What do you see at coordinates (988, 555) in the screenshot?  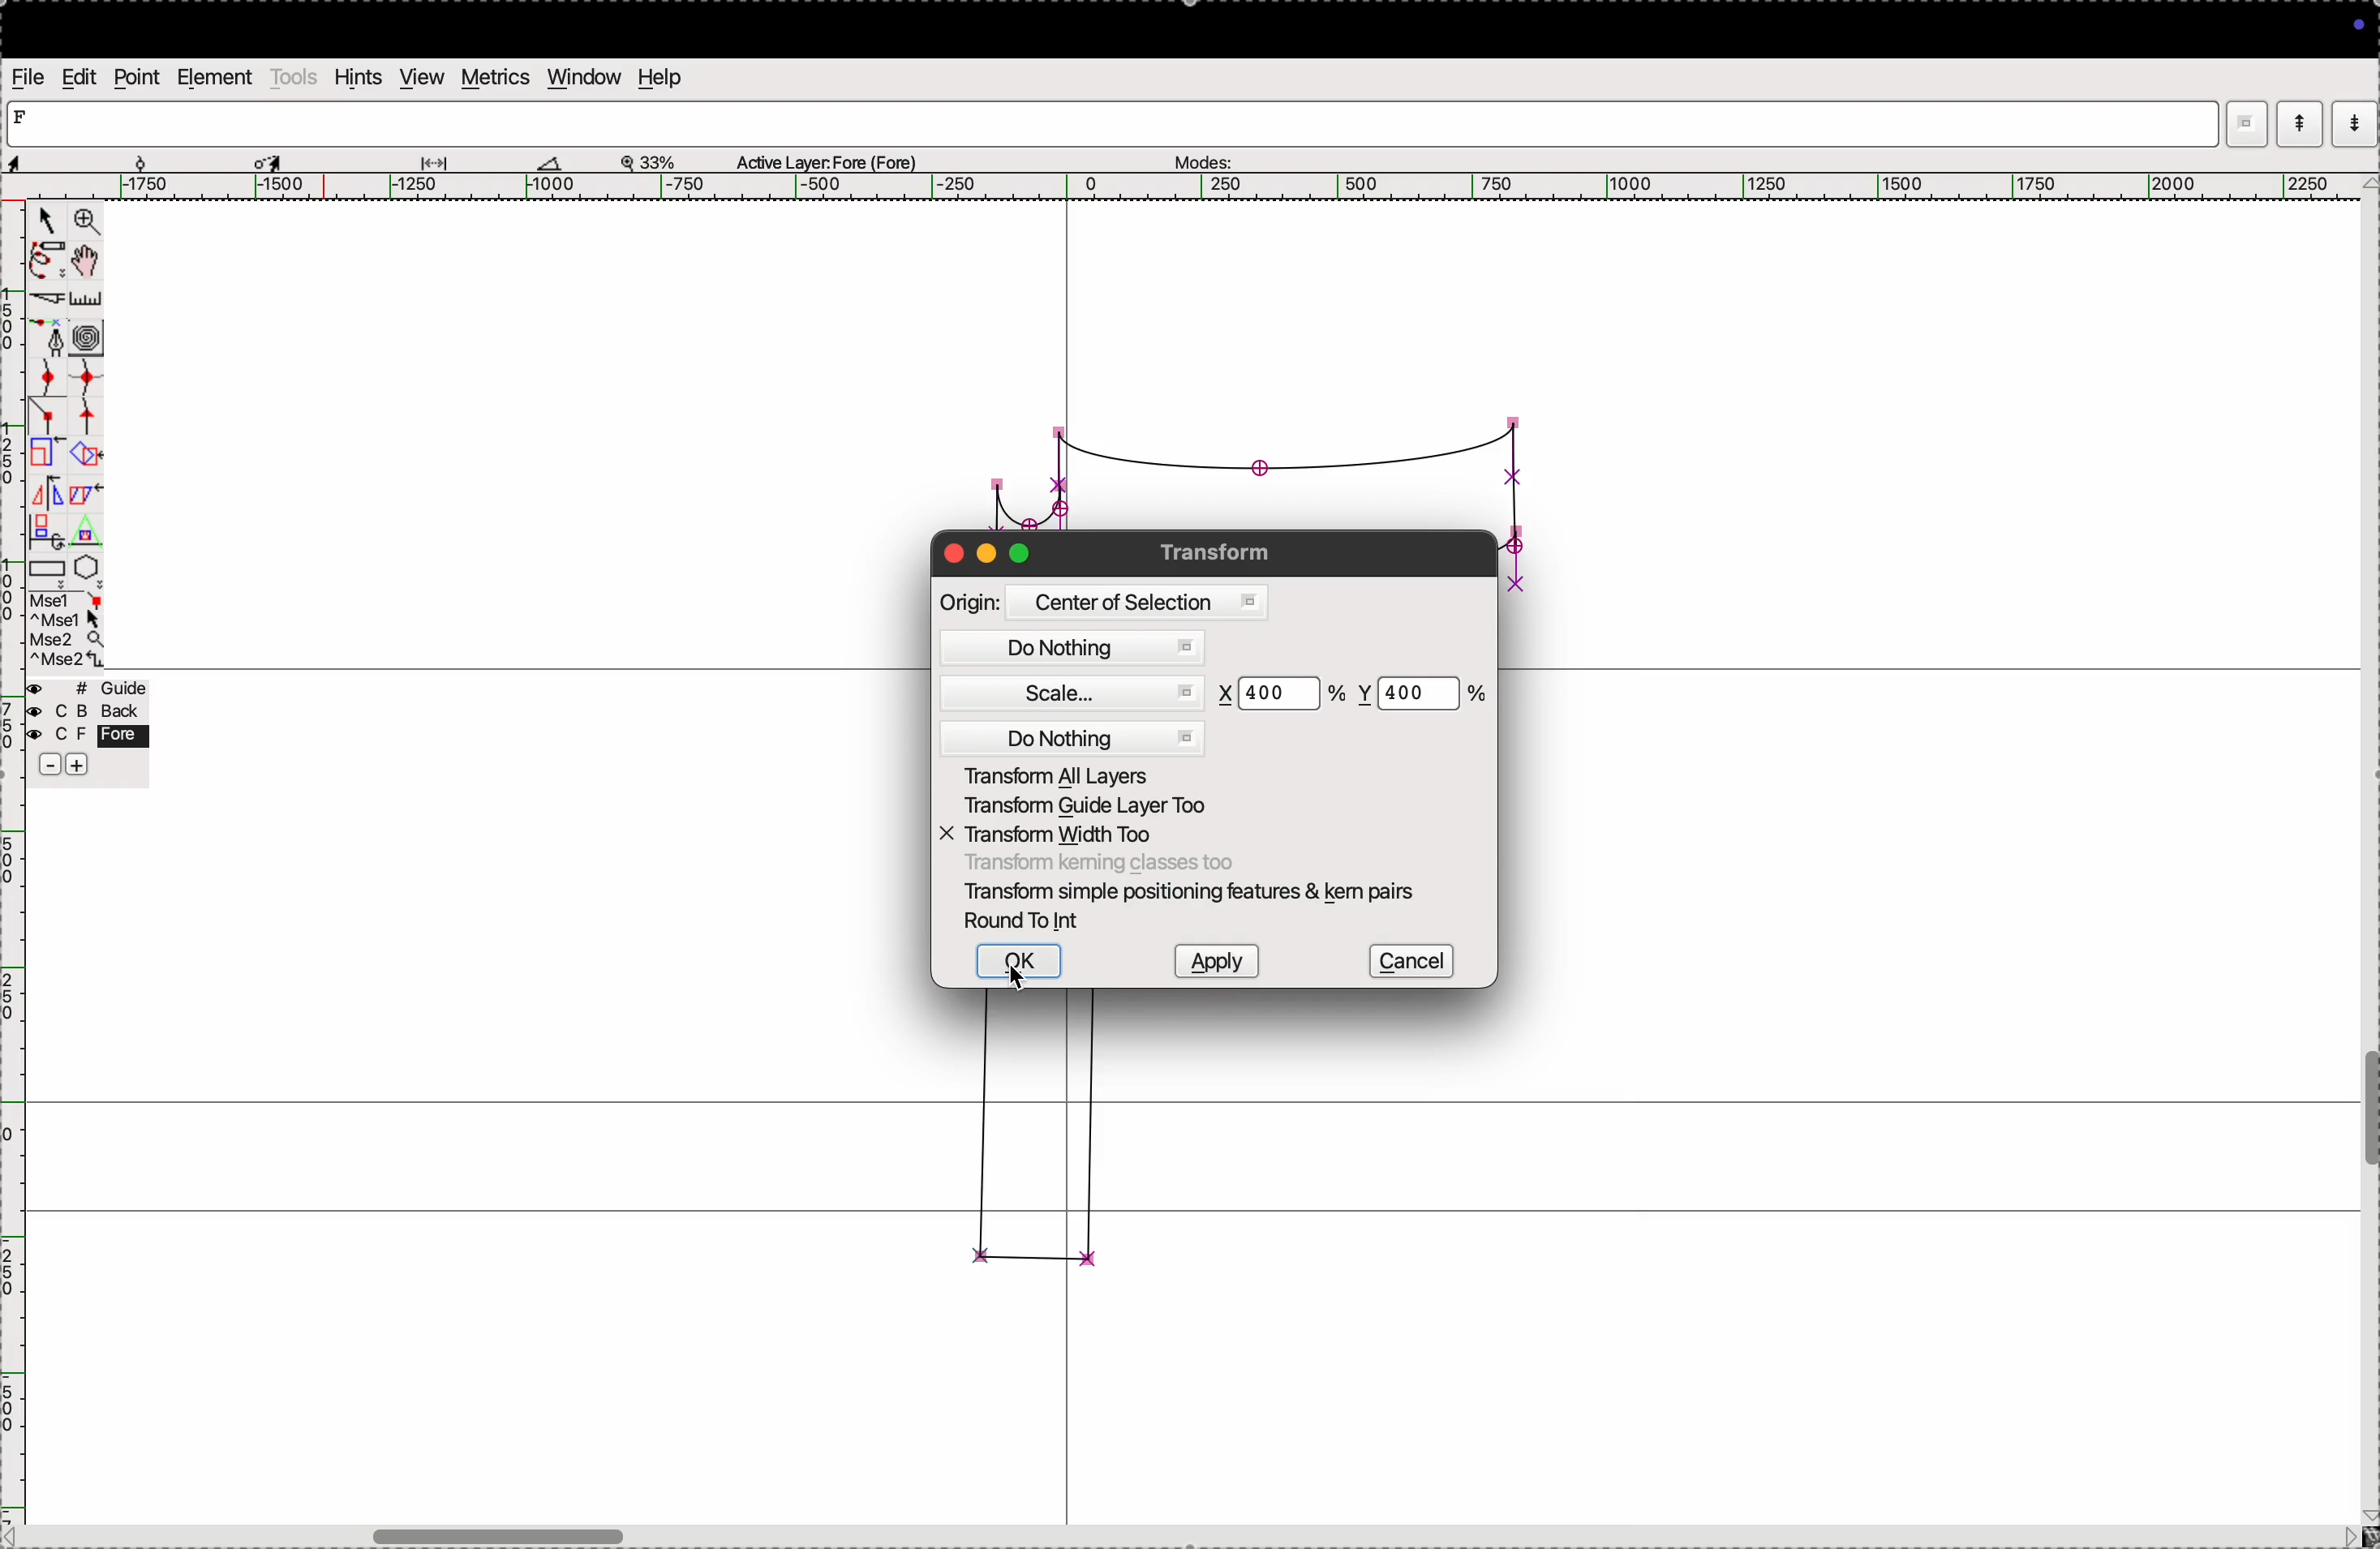 I see `minimize` at bounding box center [988, 555].